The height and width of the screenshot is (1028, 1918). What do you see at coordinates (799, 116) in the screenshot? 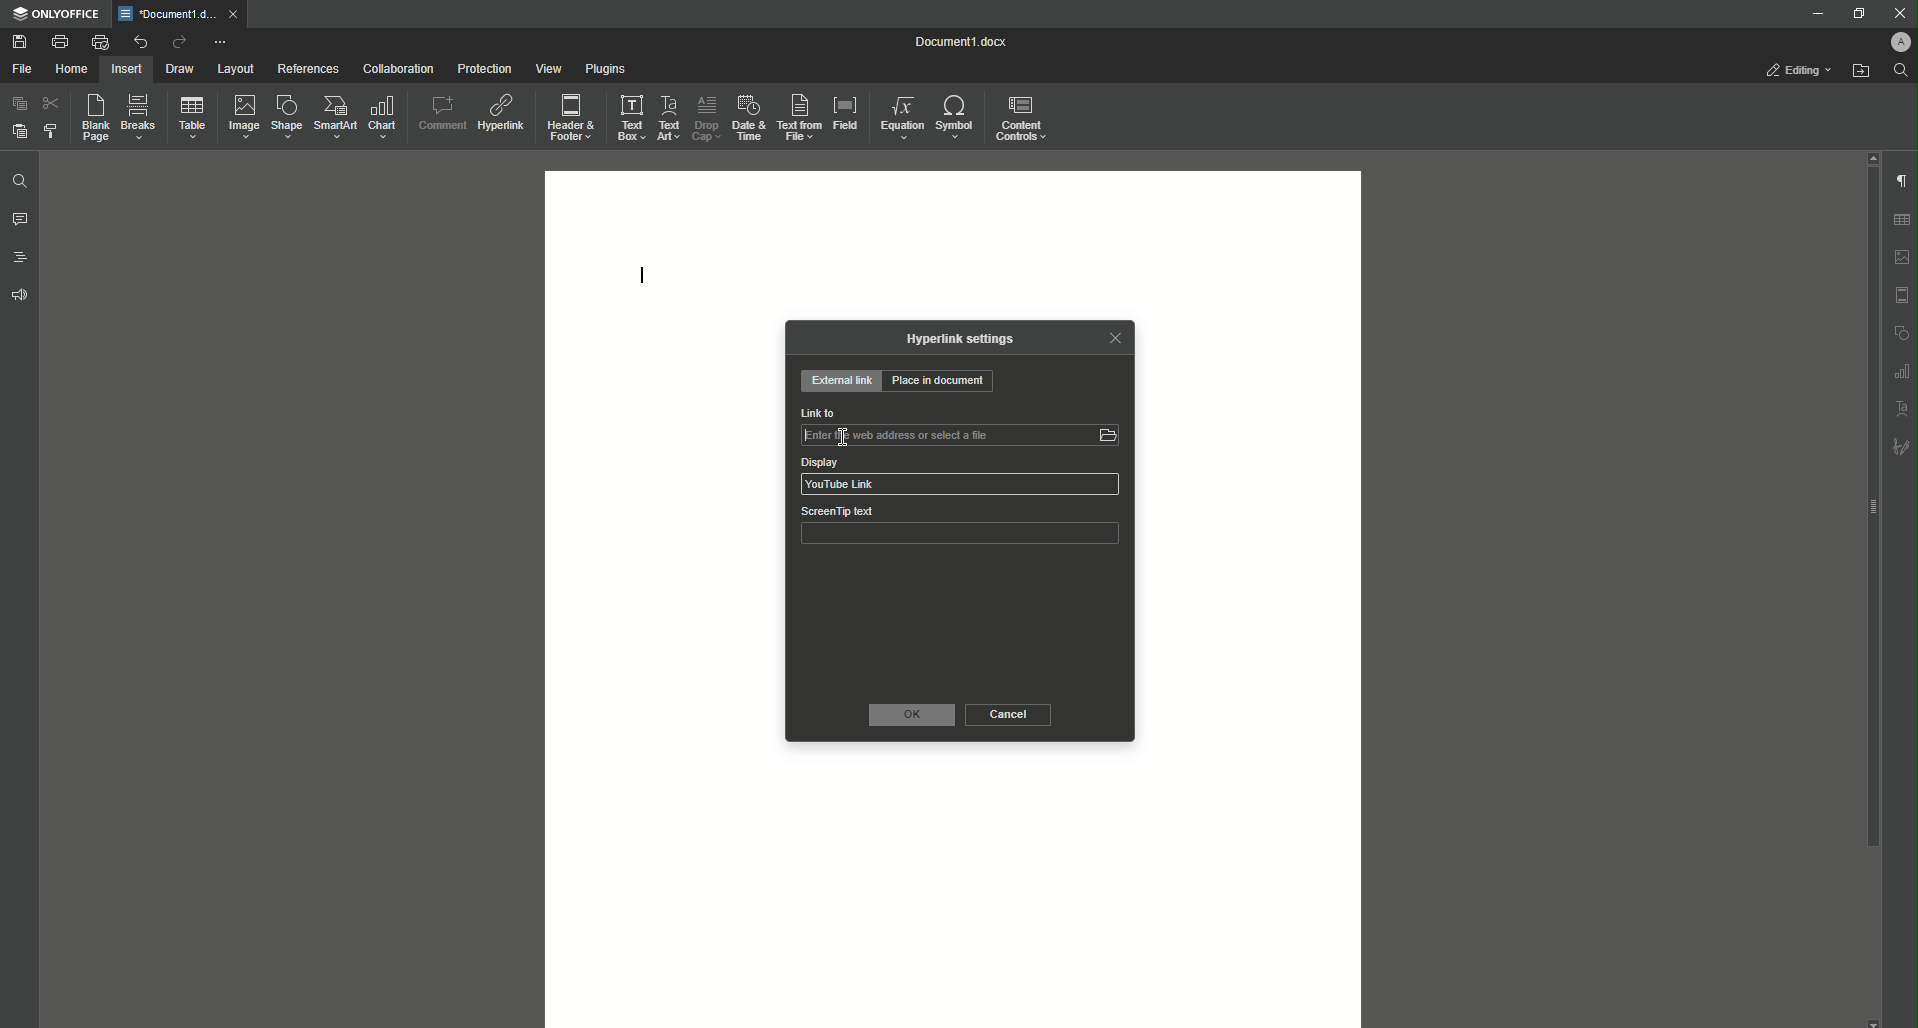
I see `Text From File` at bounding box center [799, 116].